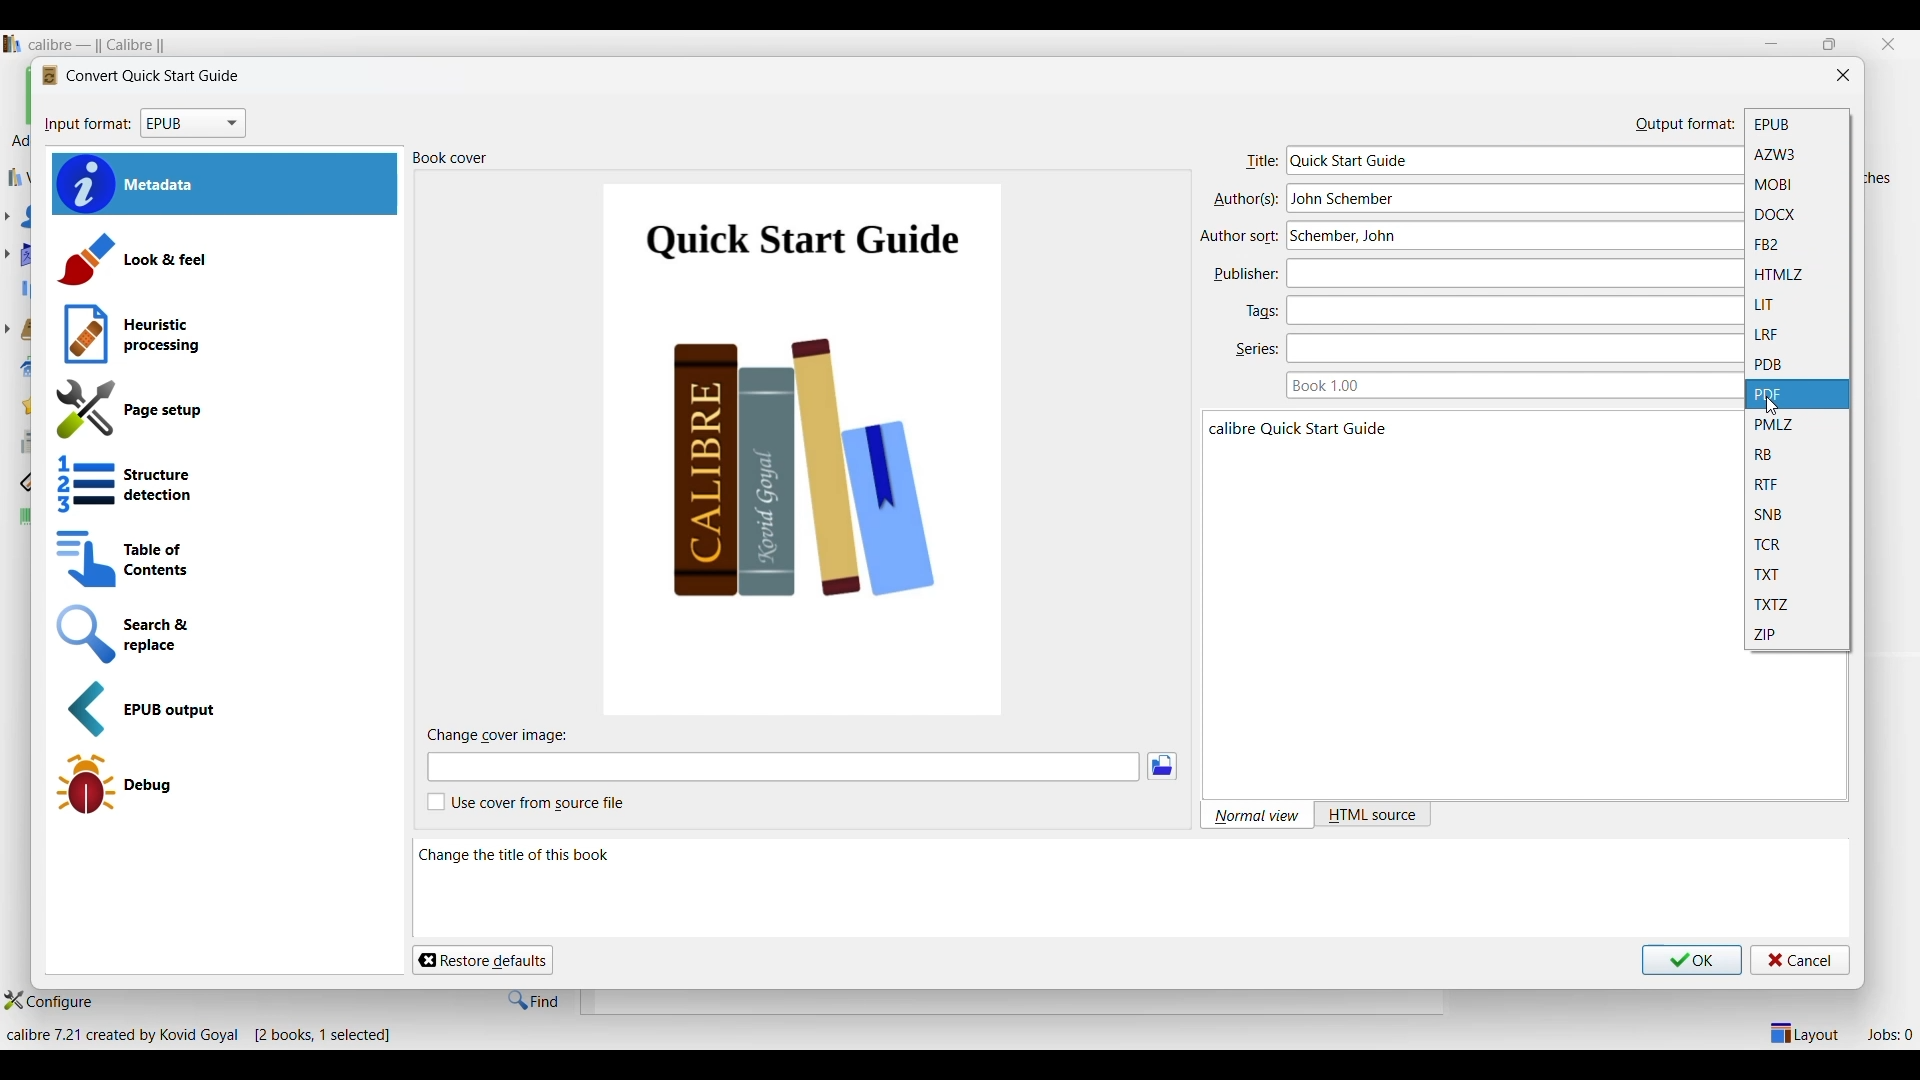 This screenshot has width=1920, height=1080. Describe the element at coordinates (1485, 348) in the screenshot. I see `Type in series` at that location.